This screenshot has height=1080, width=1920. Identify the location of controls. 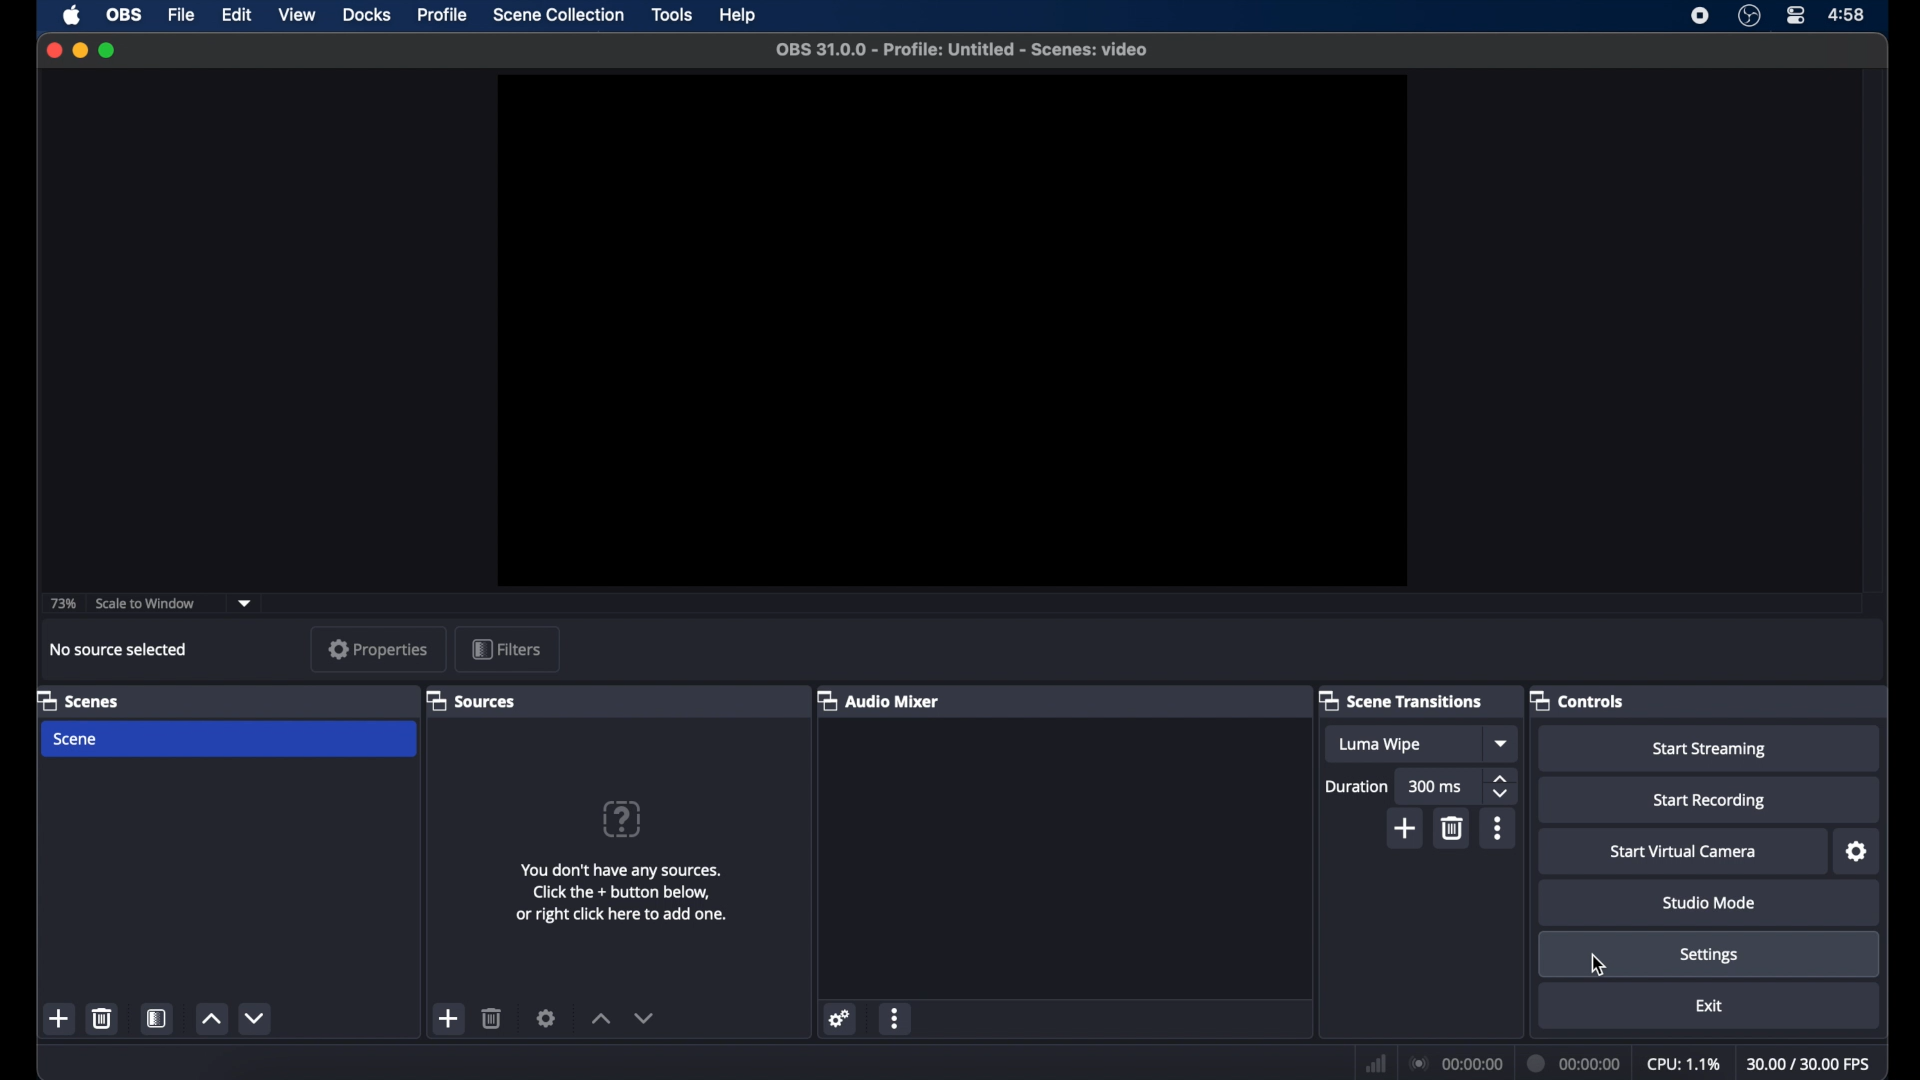
(1577, 701).